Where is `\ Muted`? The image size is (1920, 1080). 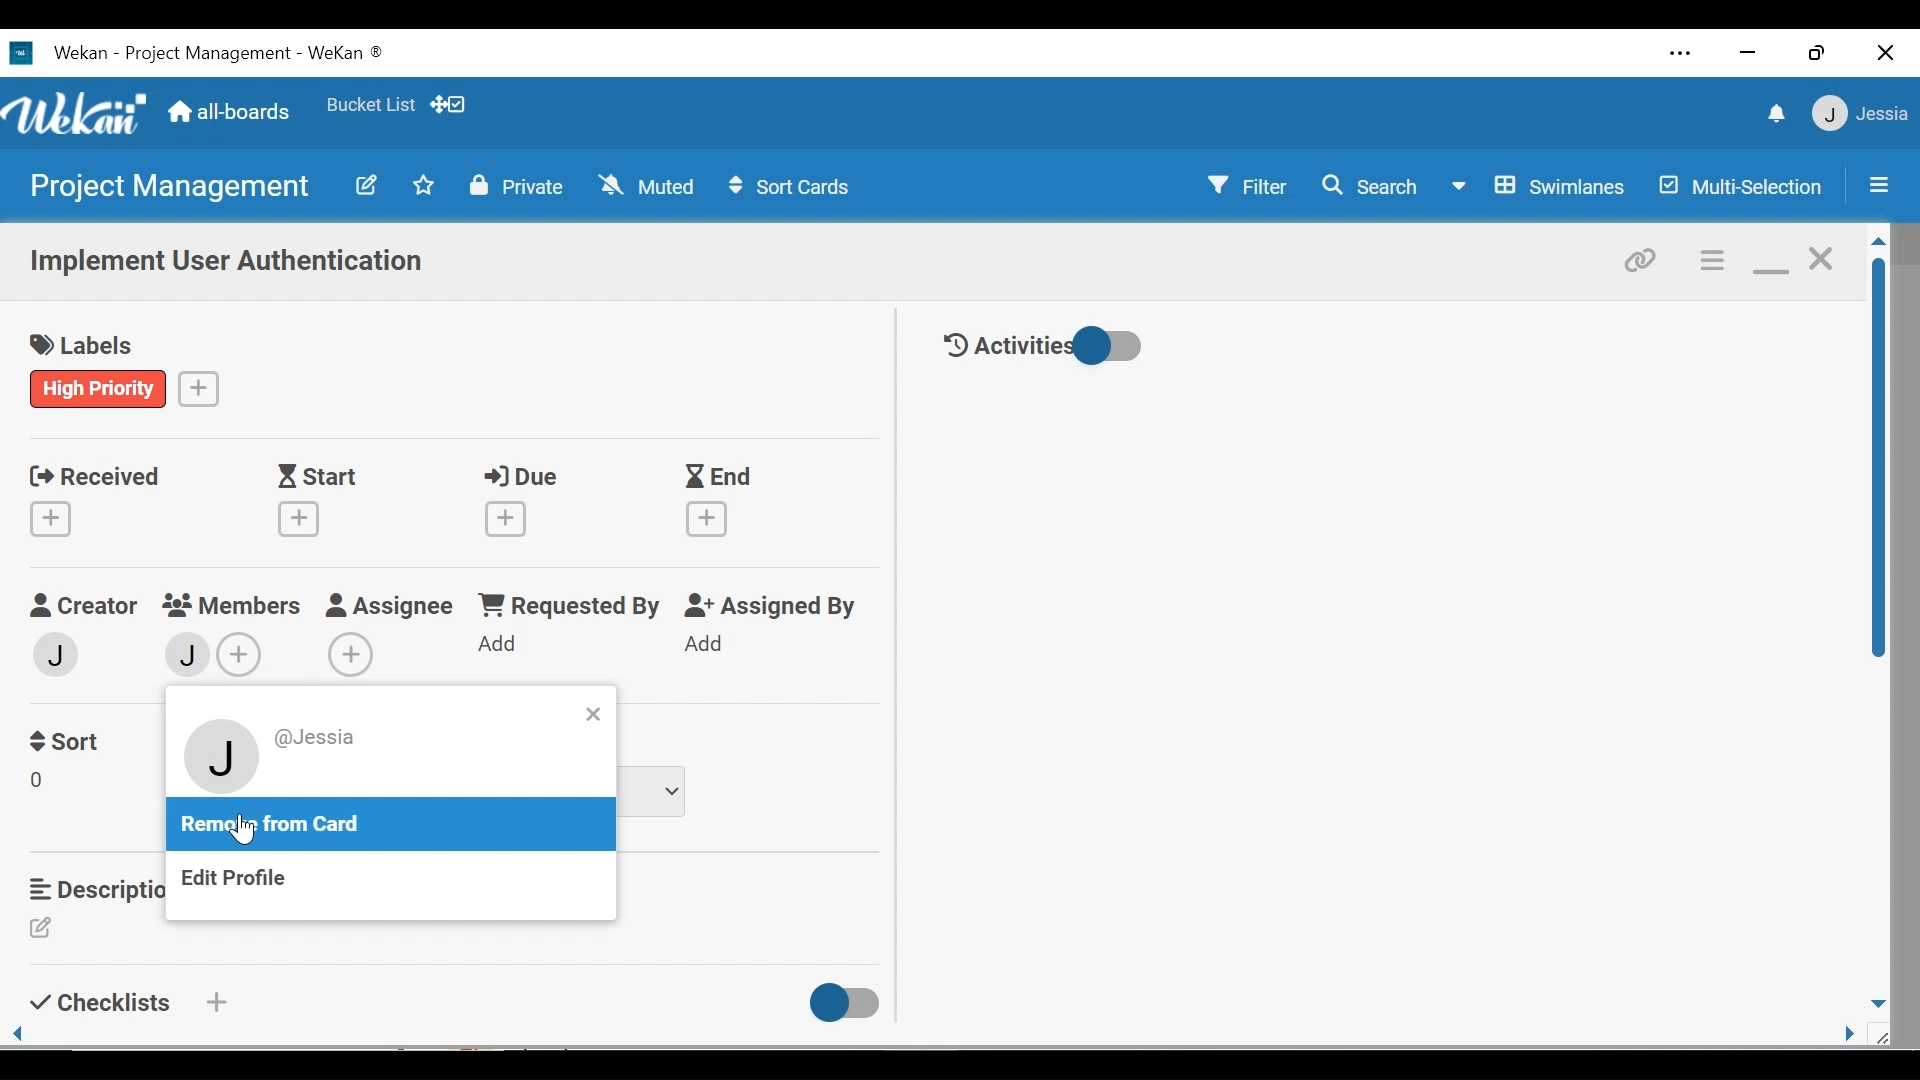
\ Muted is located at coordinates (649, 187).